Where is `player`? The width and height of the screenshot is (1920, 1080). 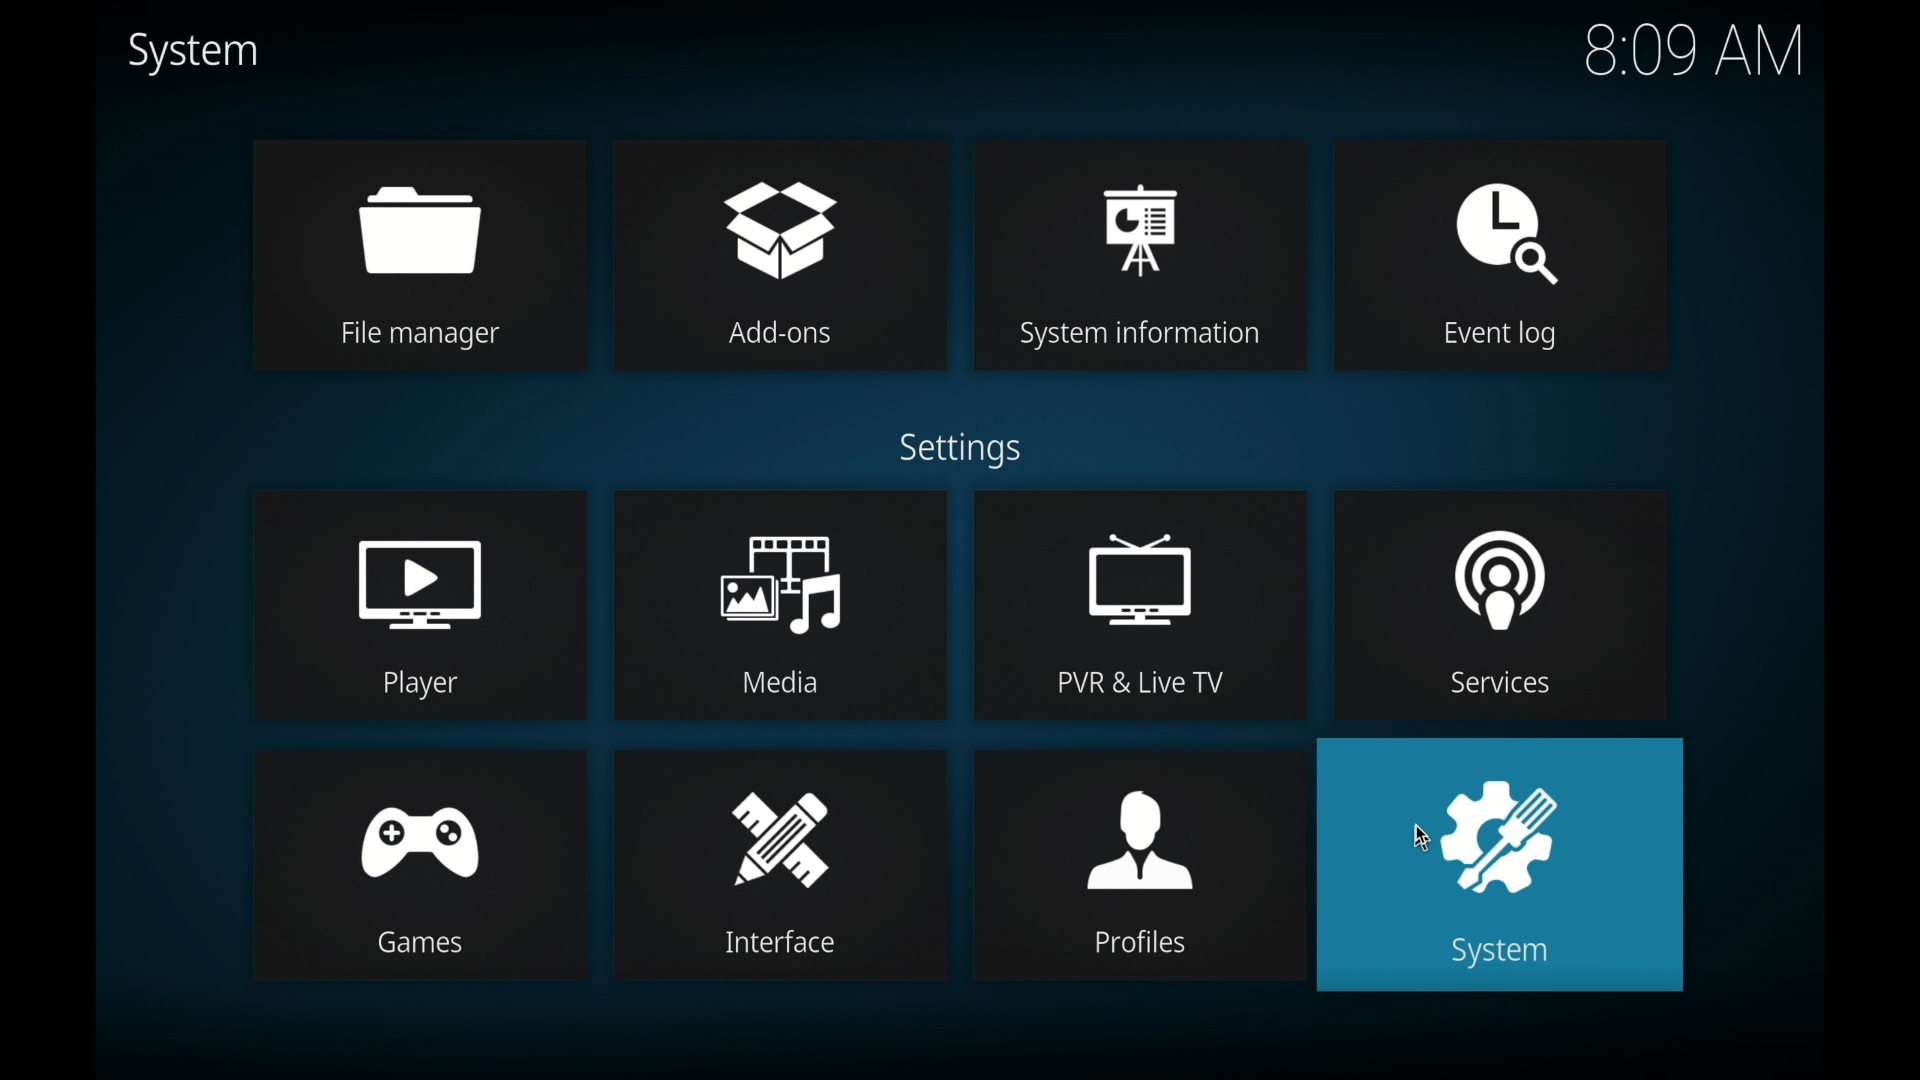
player is located at coordinates (420, 604).